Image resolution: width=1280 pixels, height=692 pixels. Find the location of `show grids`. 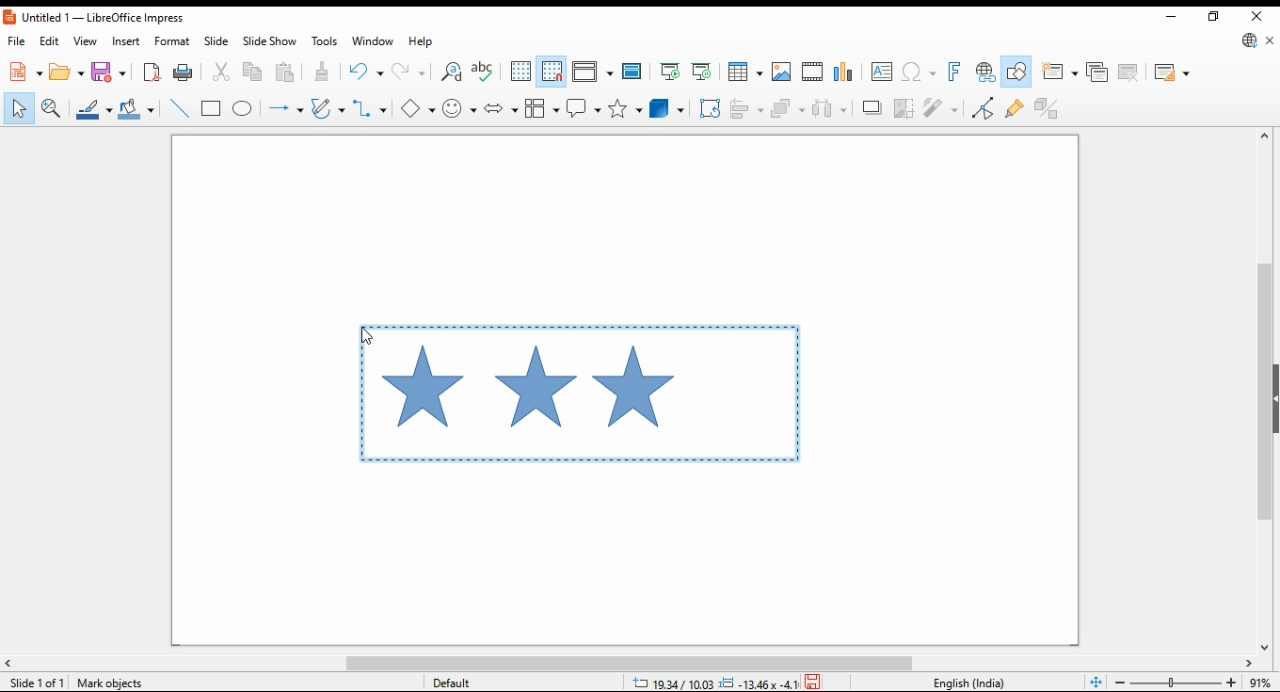

show grids is located at coordinates (519, 71).